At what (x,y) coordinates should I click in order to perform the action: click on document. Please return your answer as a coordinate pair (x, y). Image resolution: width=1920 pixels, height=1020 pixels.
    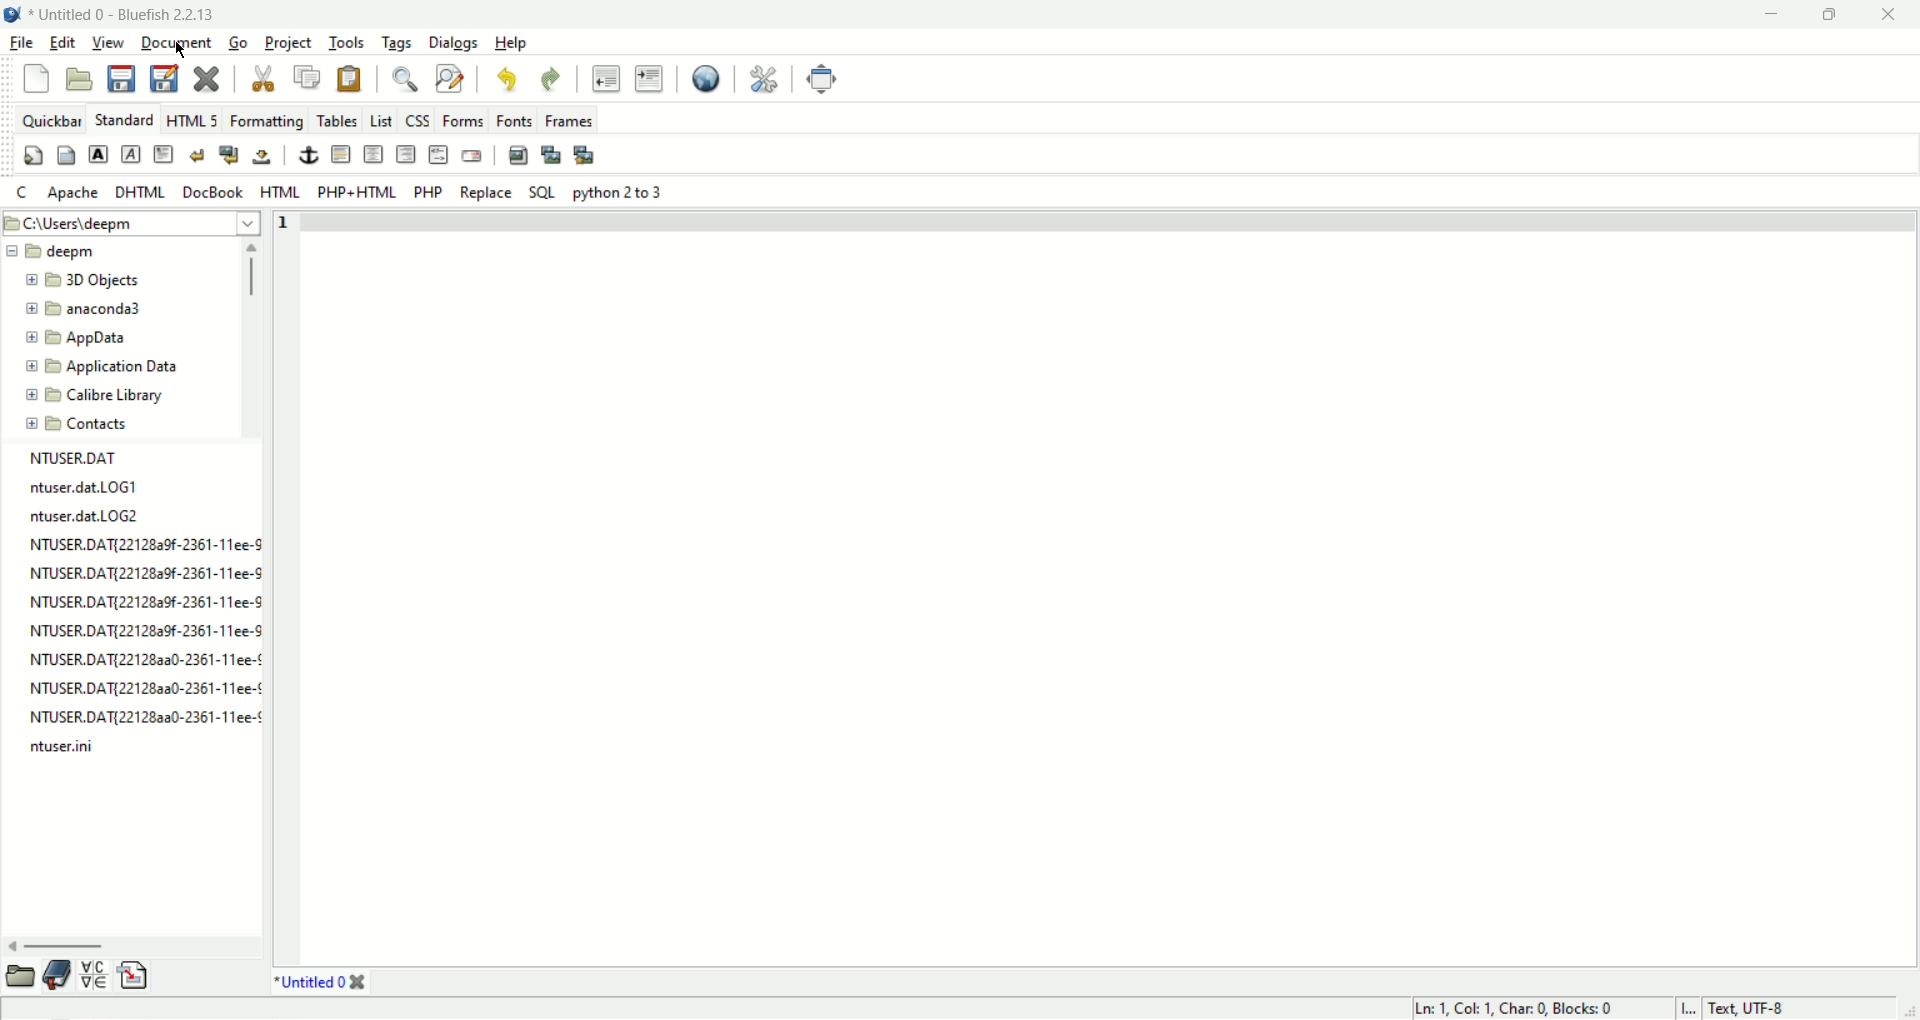
    Looking at the image, I should click on (179, 43).